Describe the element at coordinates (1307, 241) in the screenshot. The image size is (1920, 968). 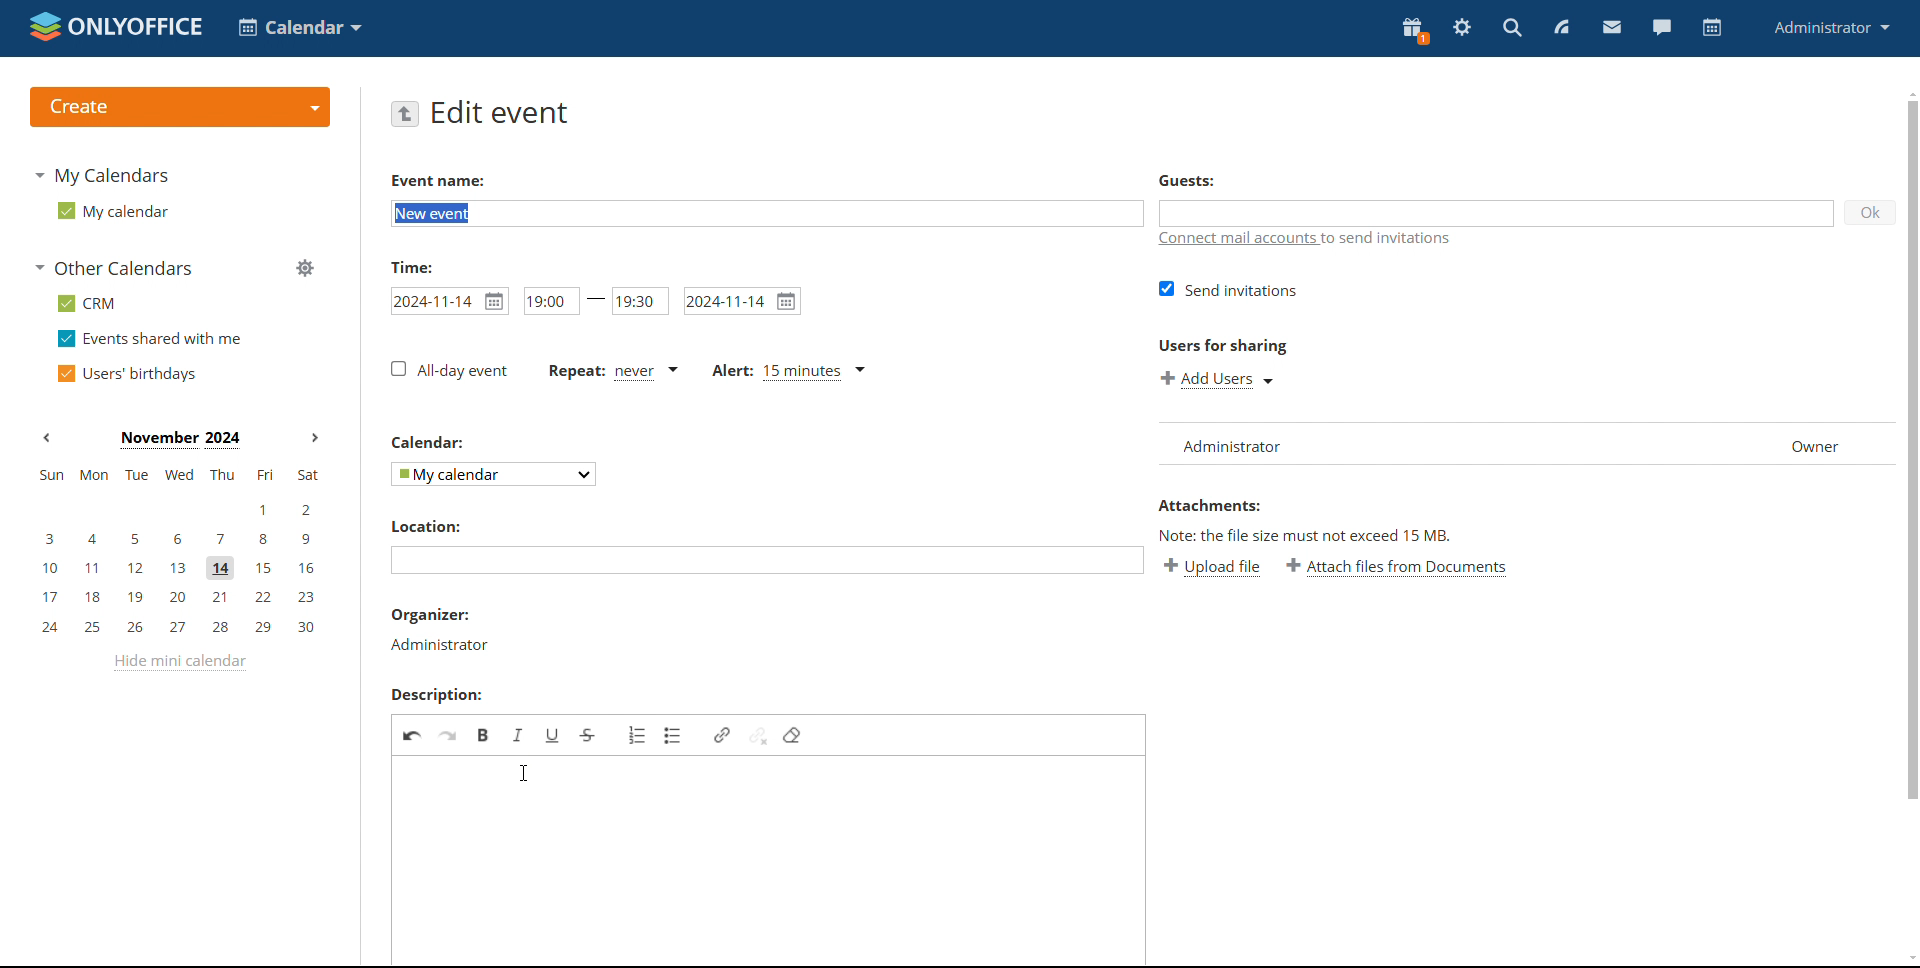
I see `connect mail accounts` at that location.